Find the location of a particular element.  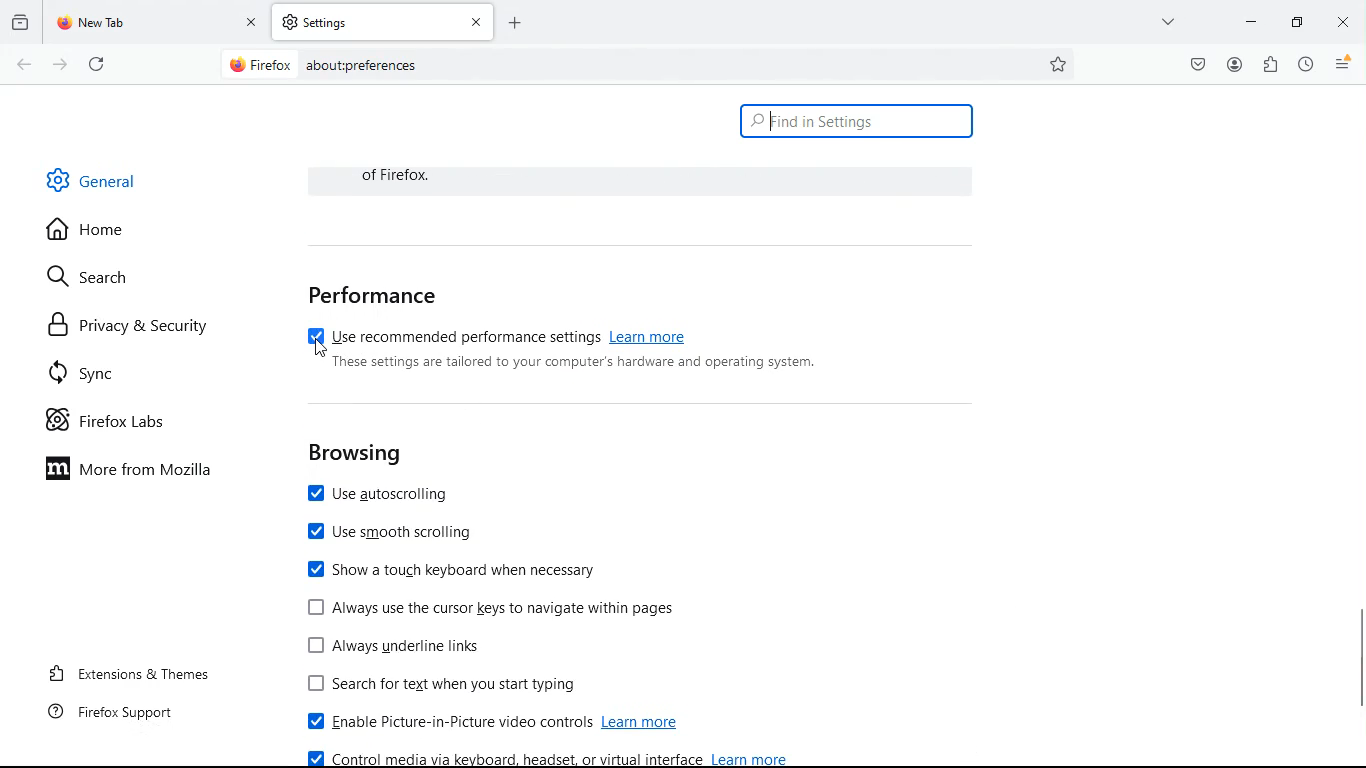

use smooth scrolling is located at coordinates (395, 535).